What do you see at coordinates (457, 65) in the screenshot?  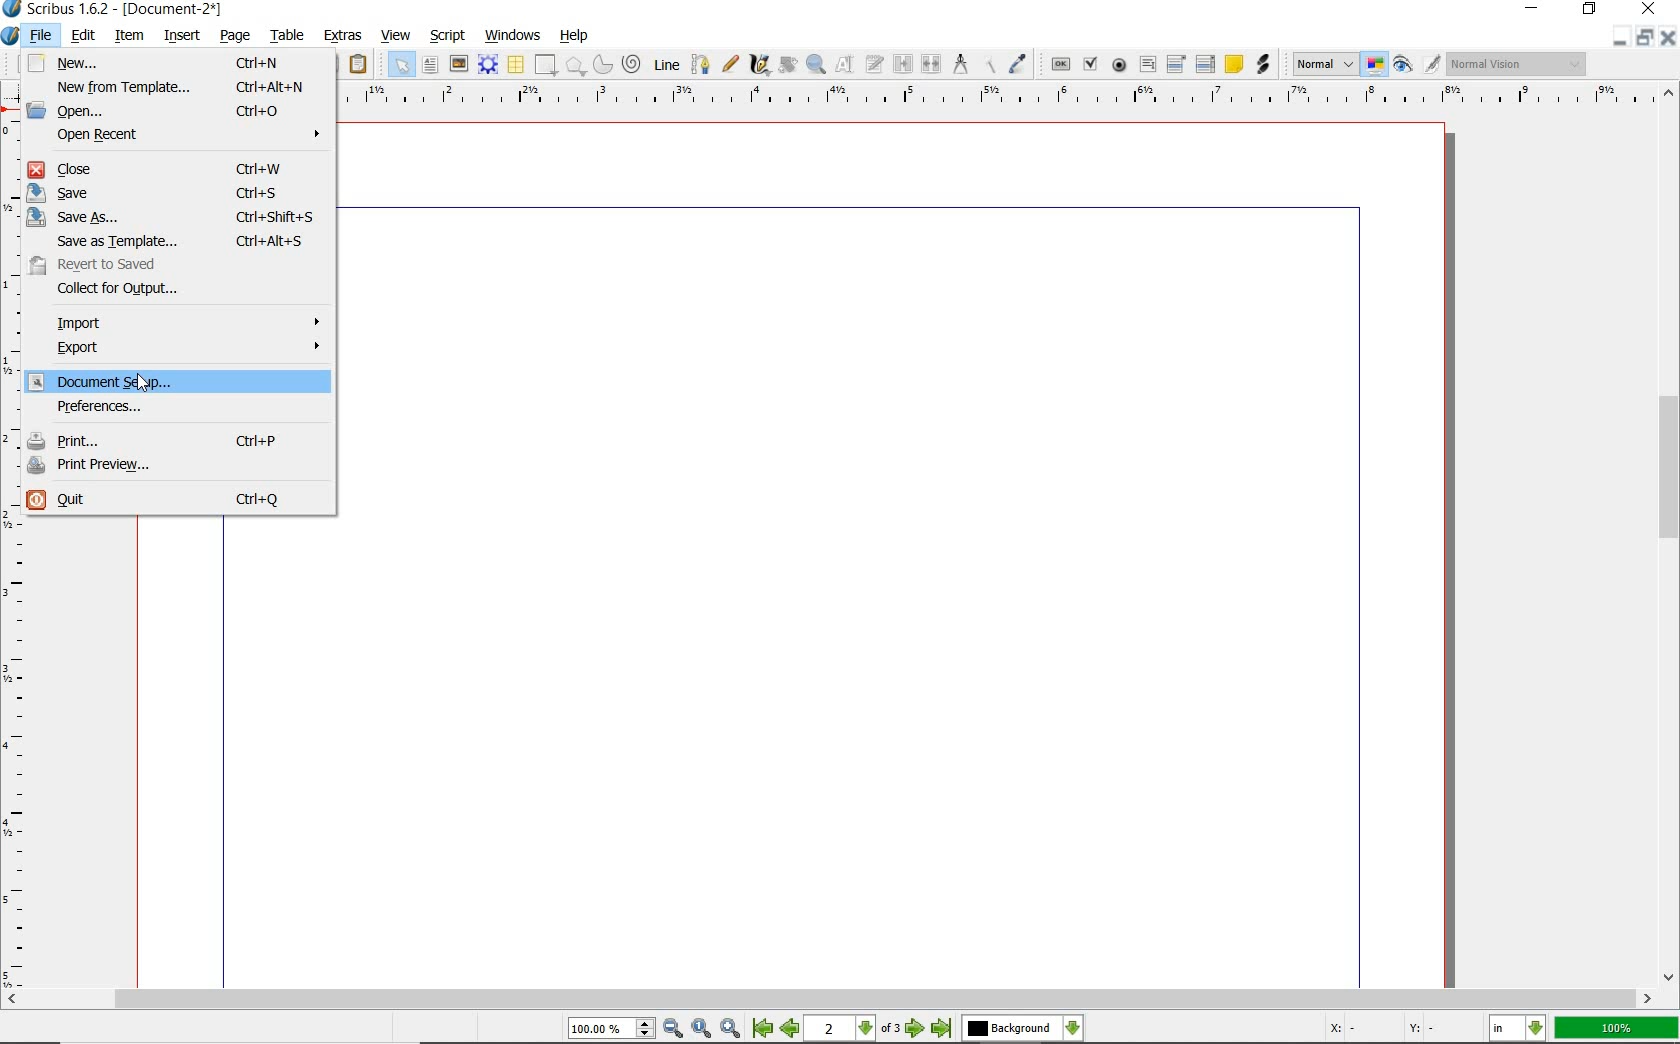 I see `image frame` at bounding box center [457, 65].